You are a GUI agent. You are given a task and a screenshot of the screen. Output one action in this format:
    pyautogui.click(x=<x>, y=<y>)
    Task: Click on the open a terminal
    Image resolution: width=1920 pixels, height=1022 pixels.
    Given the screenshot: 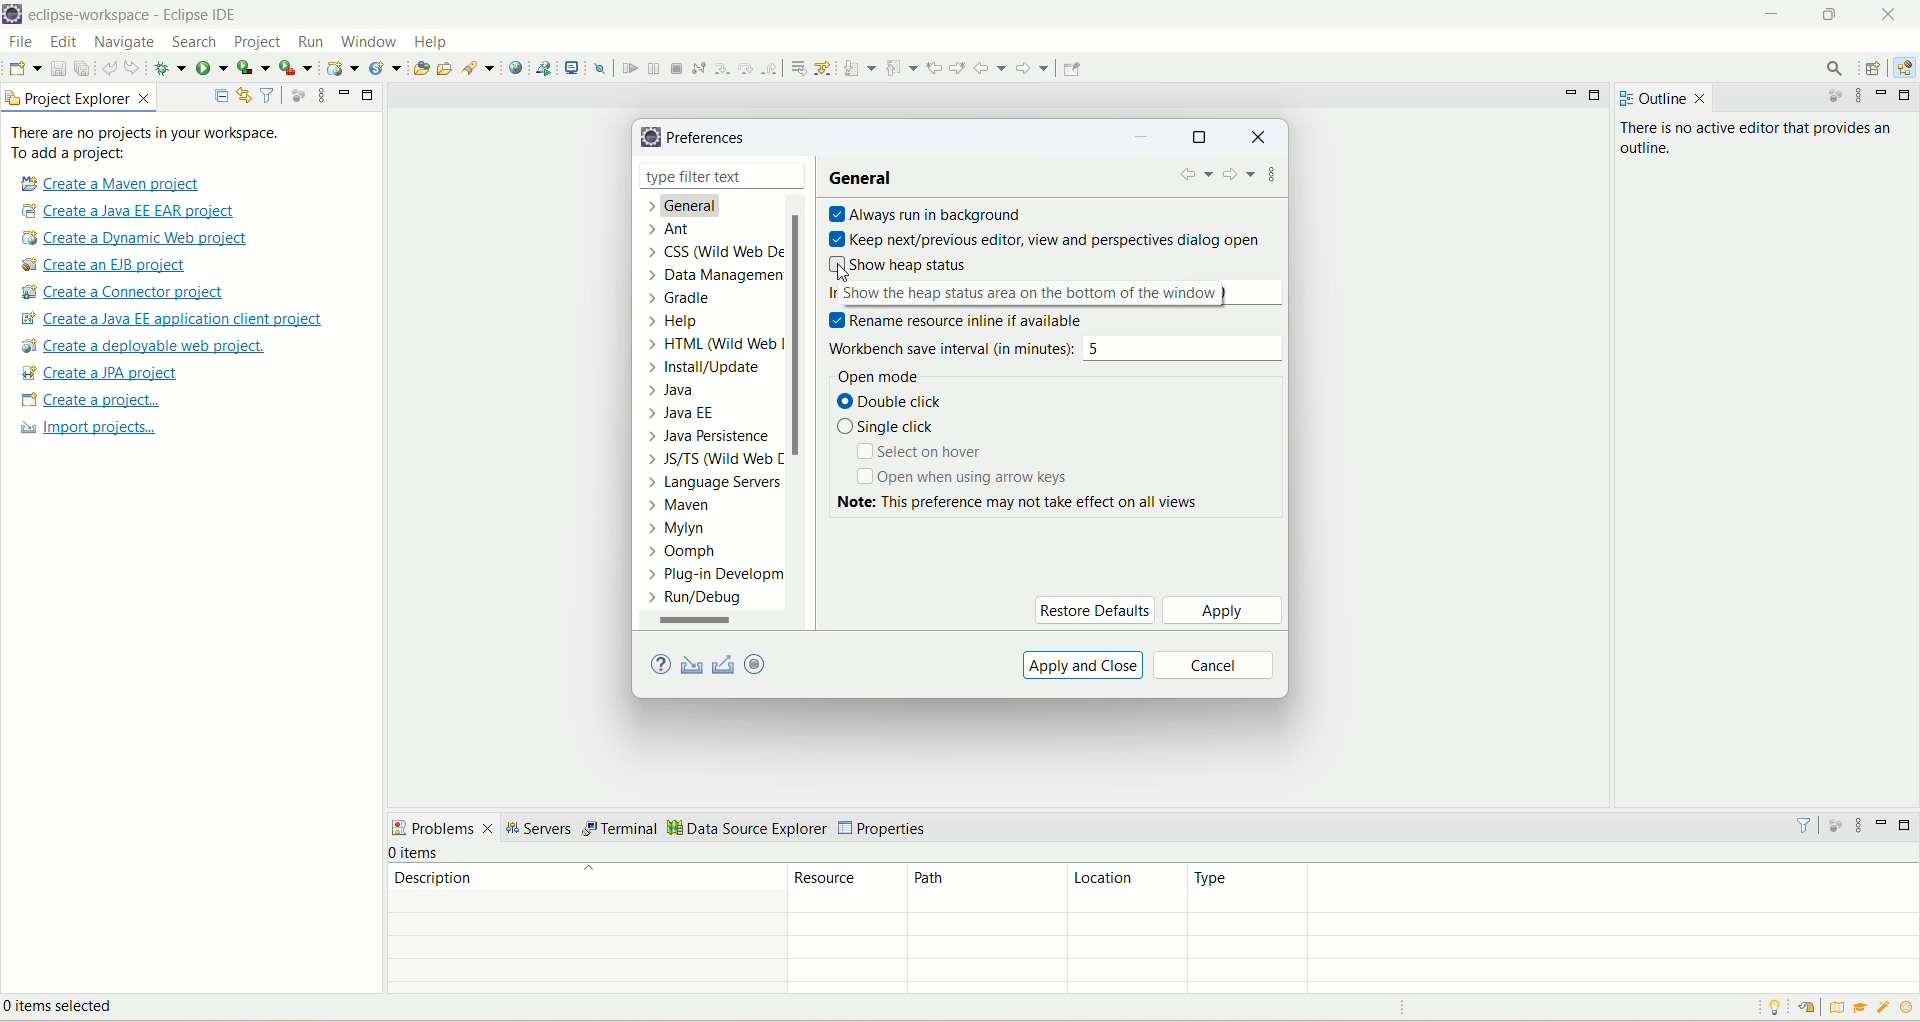 What is the action you would take?
    pyautogui.click(x=574, y=66)
    